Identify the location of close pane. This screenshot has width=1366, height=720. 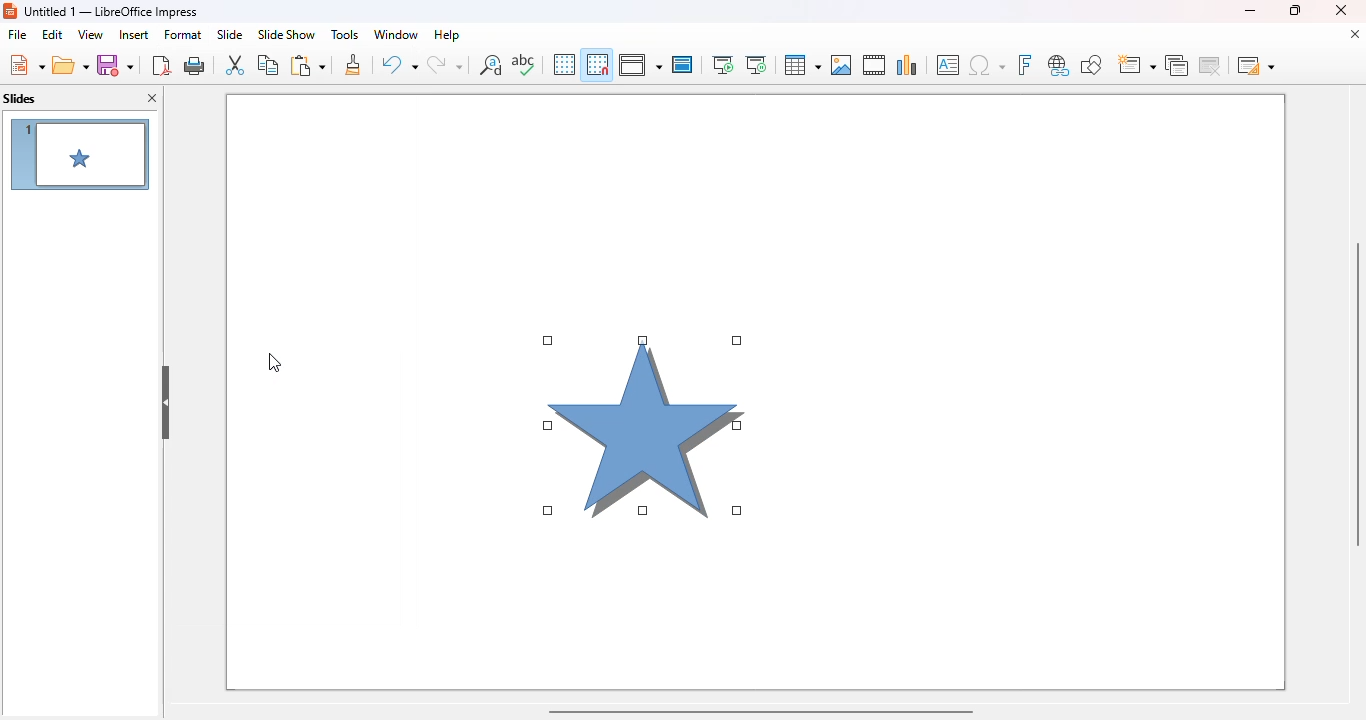
(154, 99).